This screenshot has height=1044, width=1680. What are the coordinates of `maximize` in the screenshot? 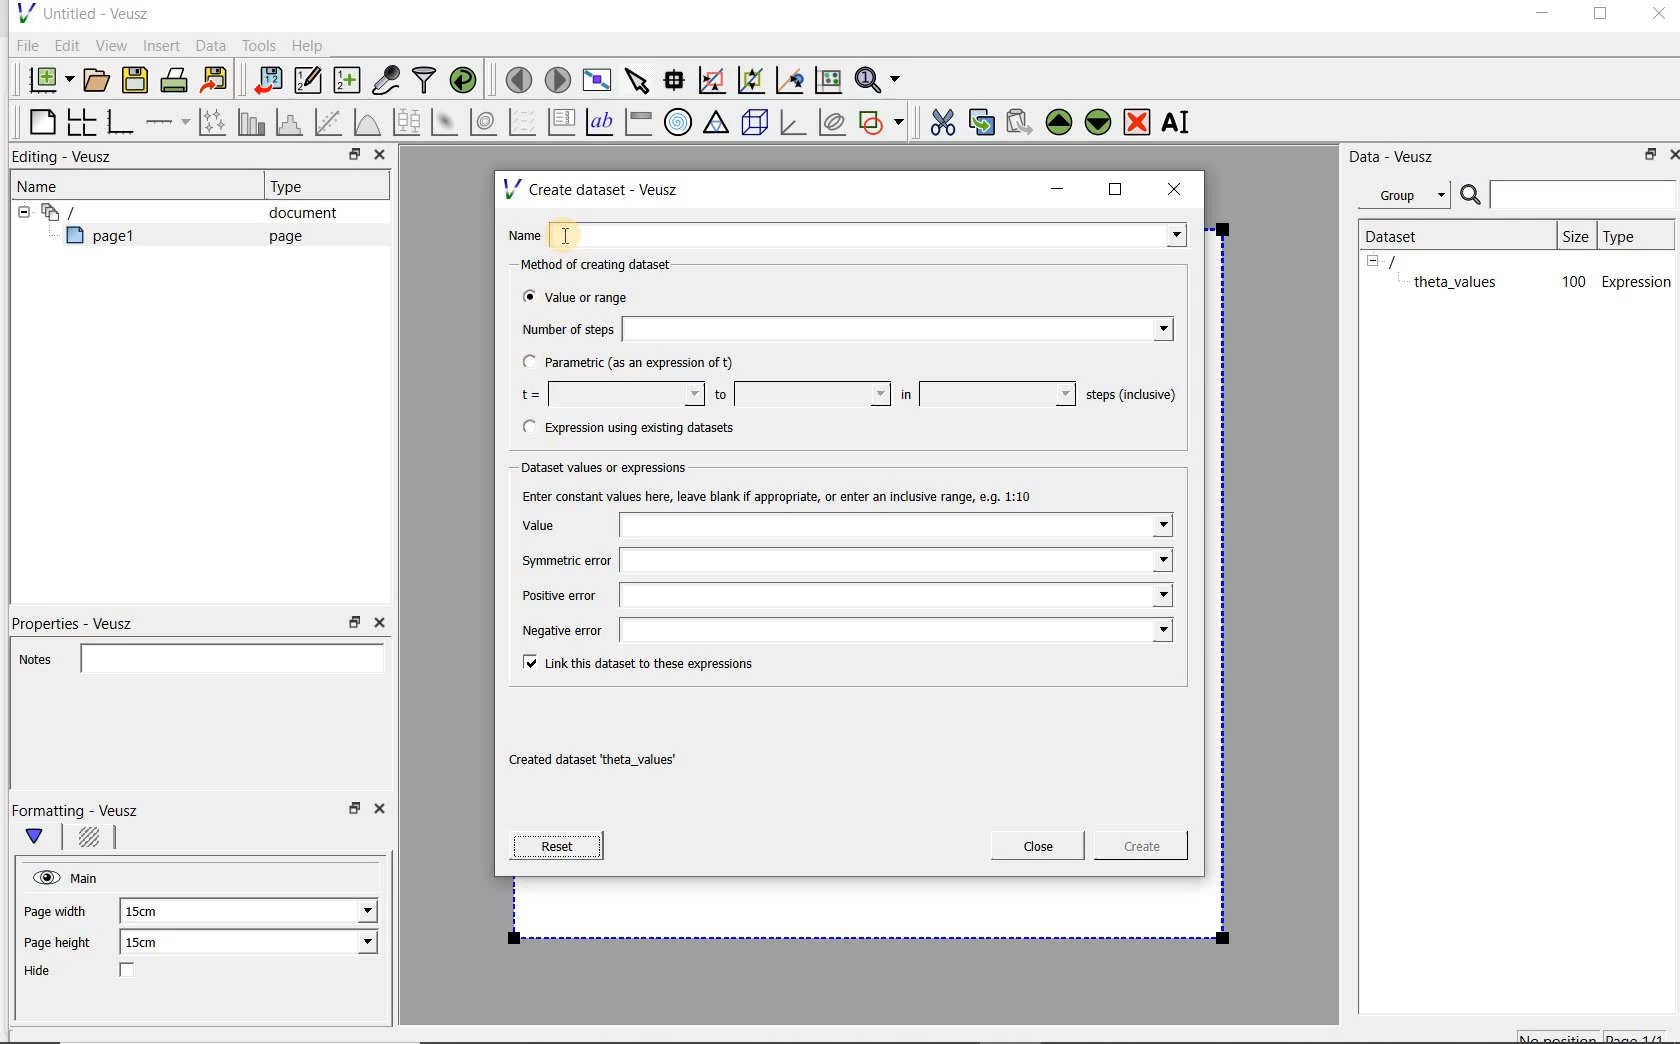 It's located at (1116, 190).